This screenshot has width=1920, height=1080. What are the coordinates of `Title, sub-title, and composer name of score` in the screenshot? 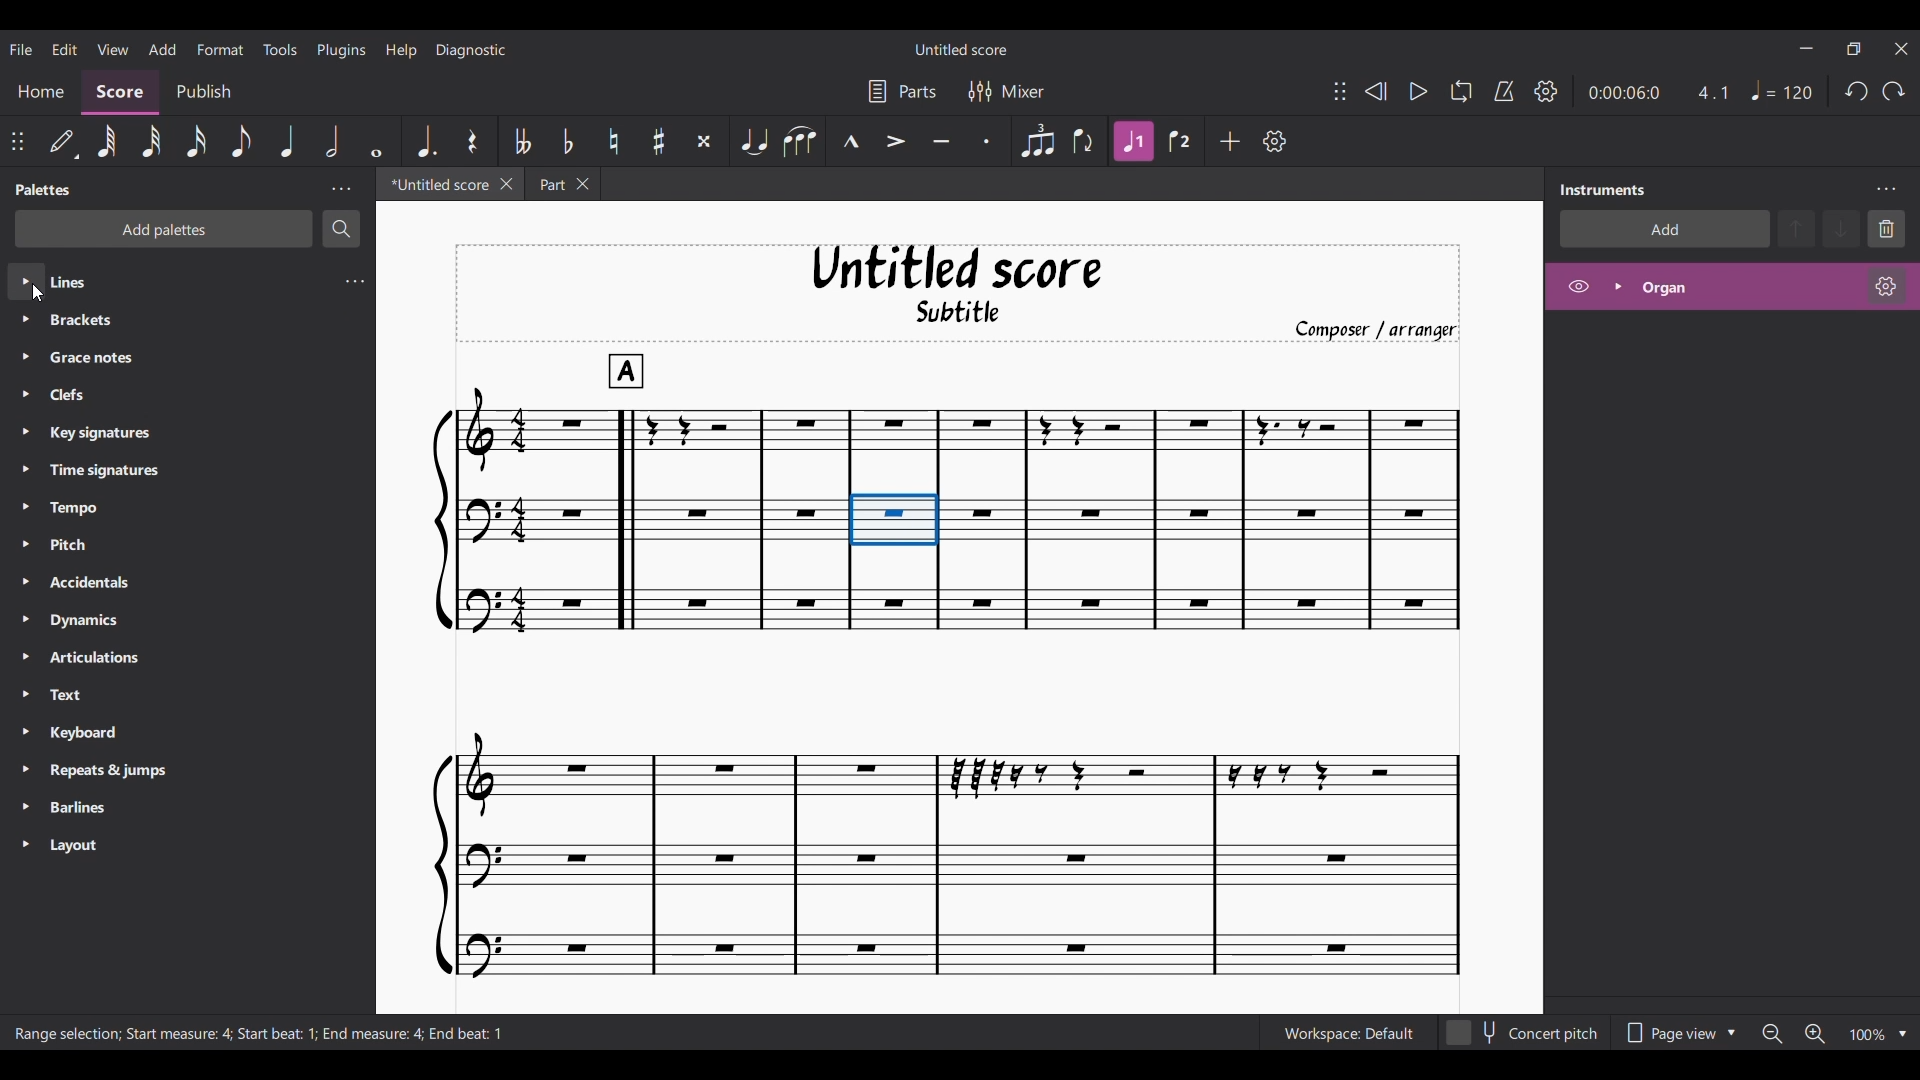 It's located at (959, 293).